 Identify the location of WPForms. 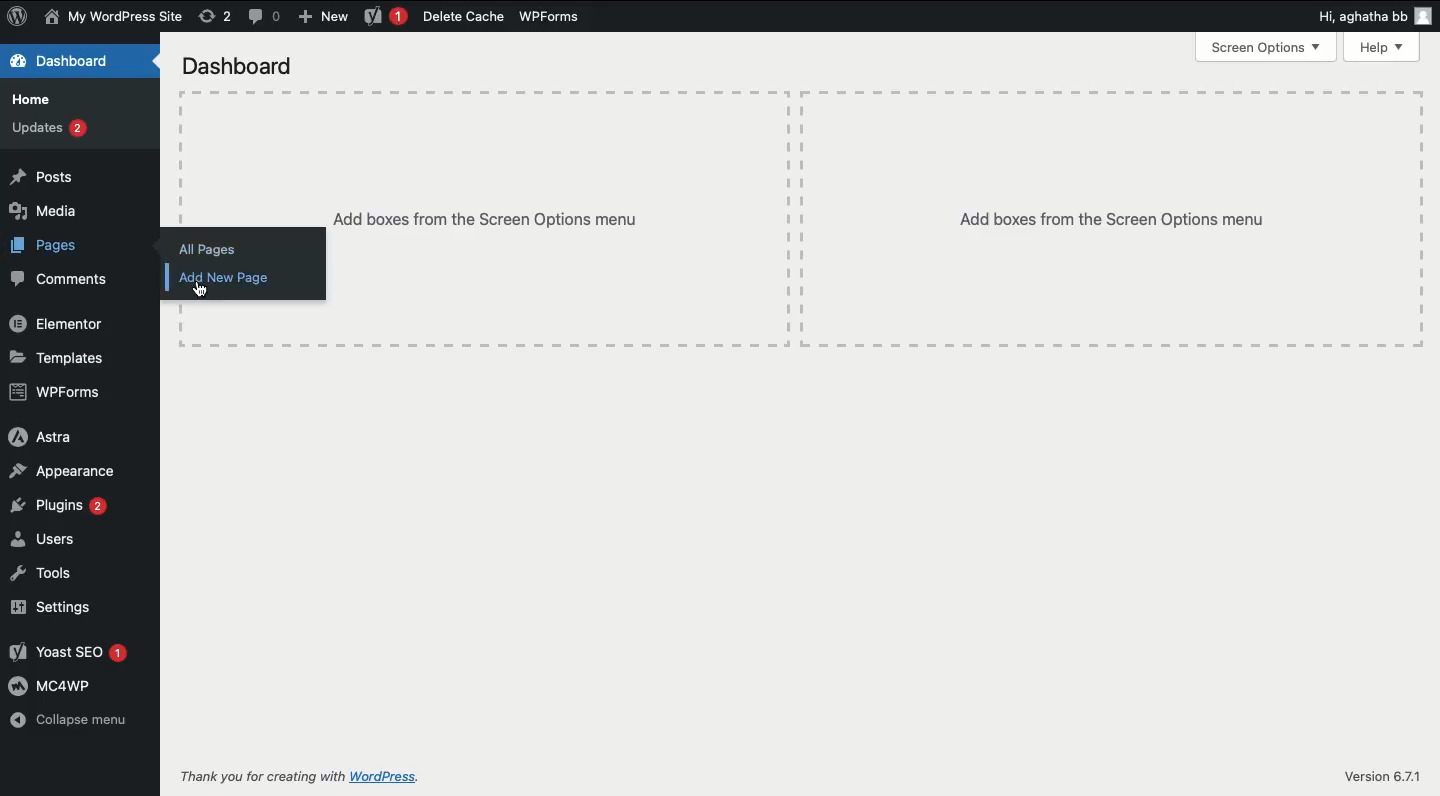
(57, 391).